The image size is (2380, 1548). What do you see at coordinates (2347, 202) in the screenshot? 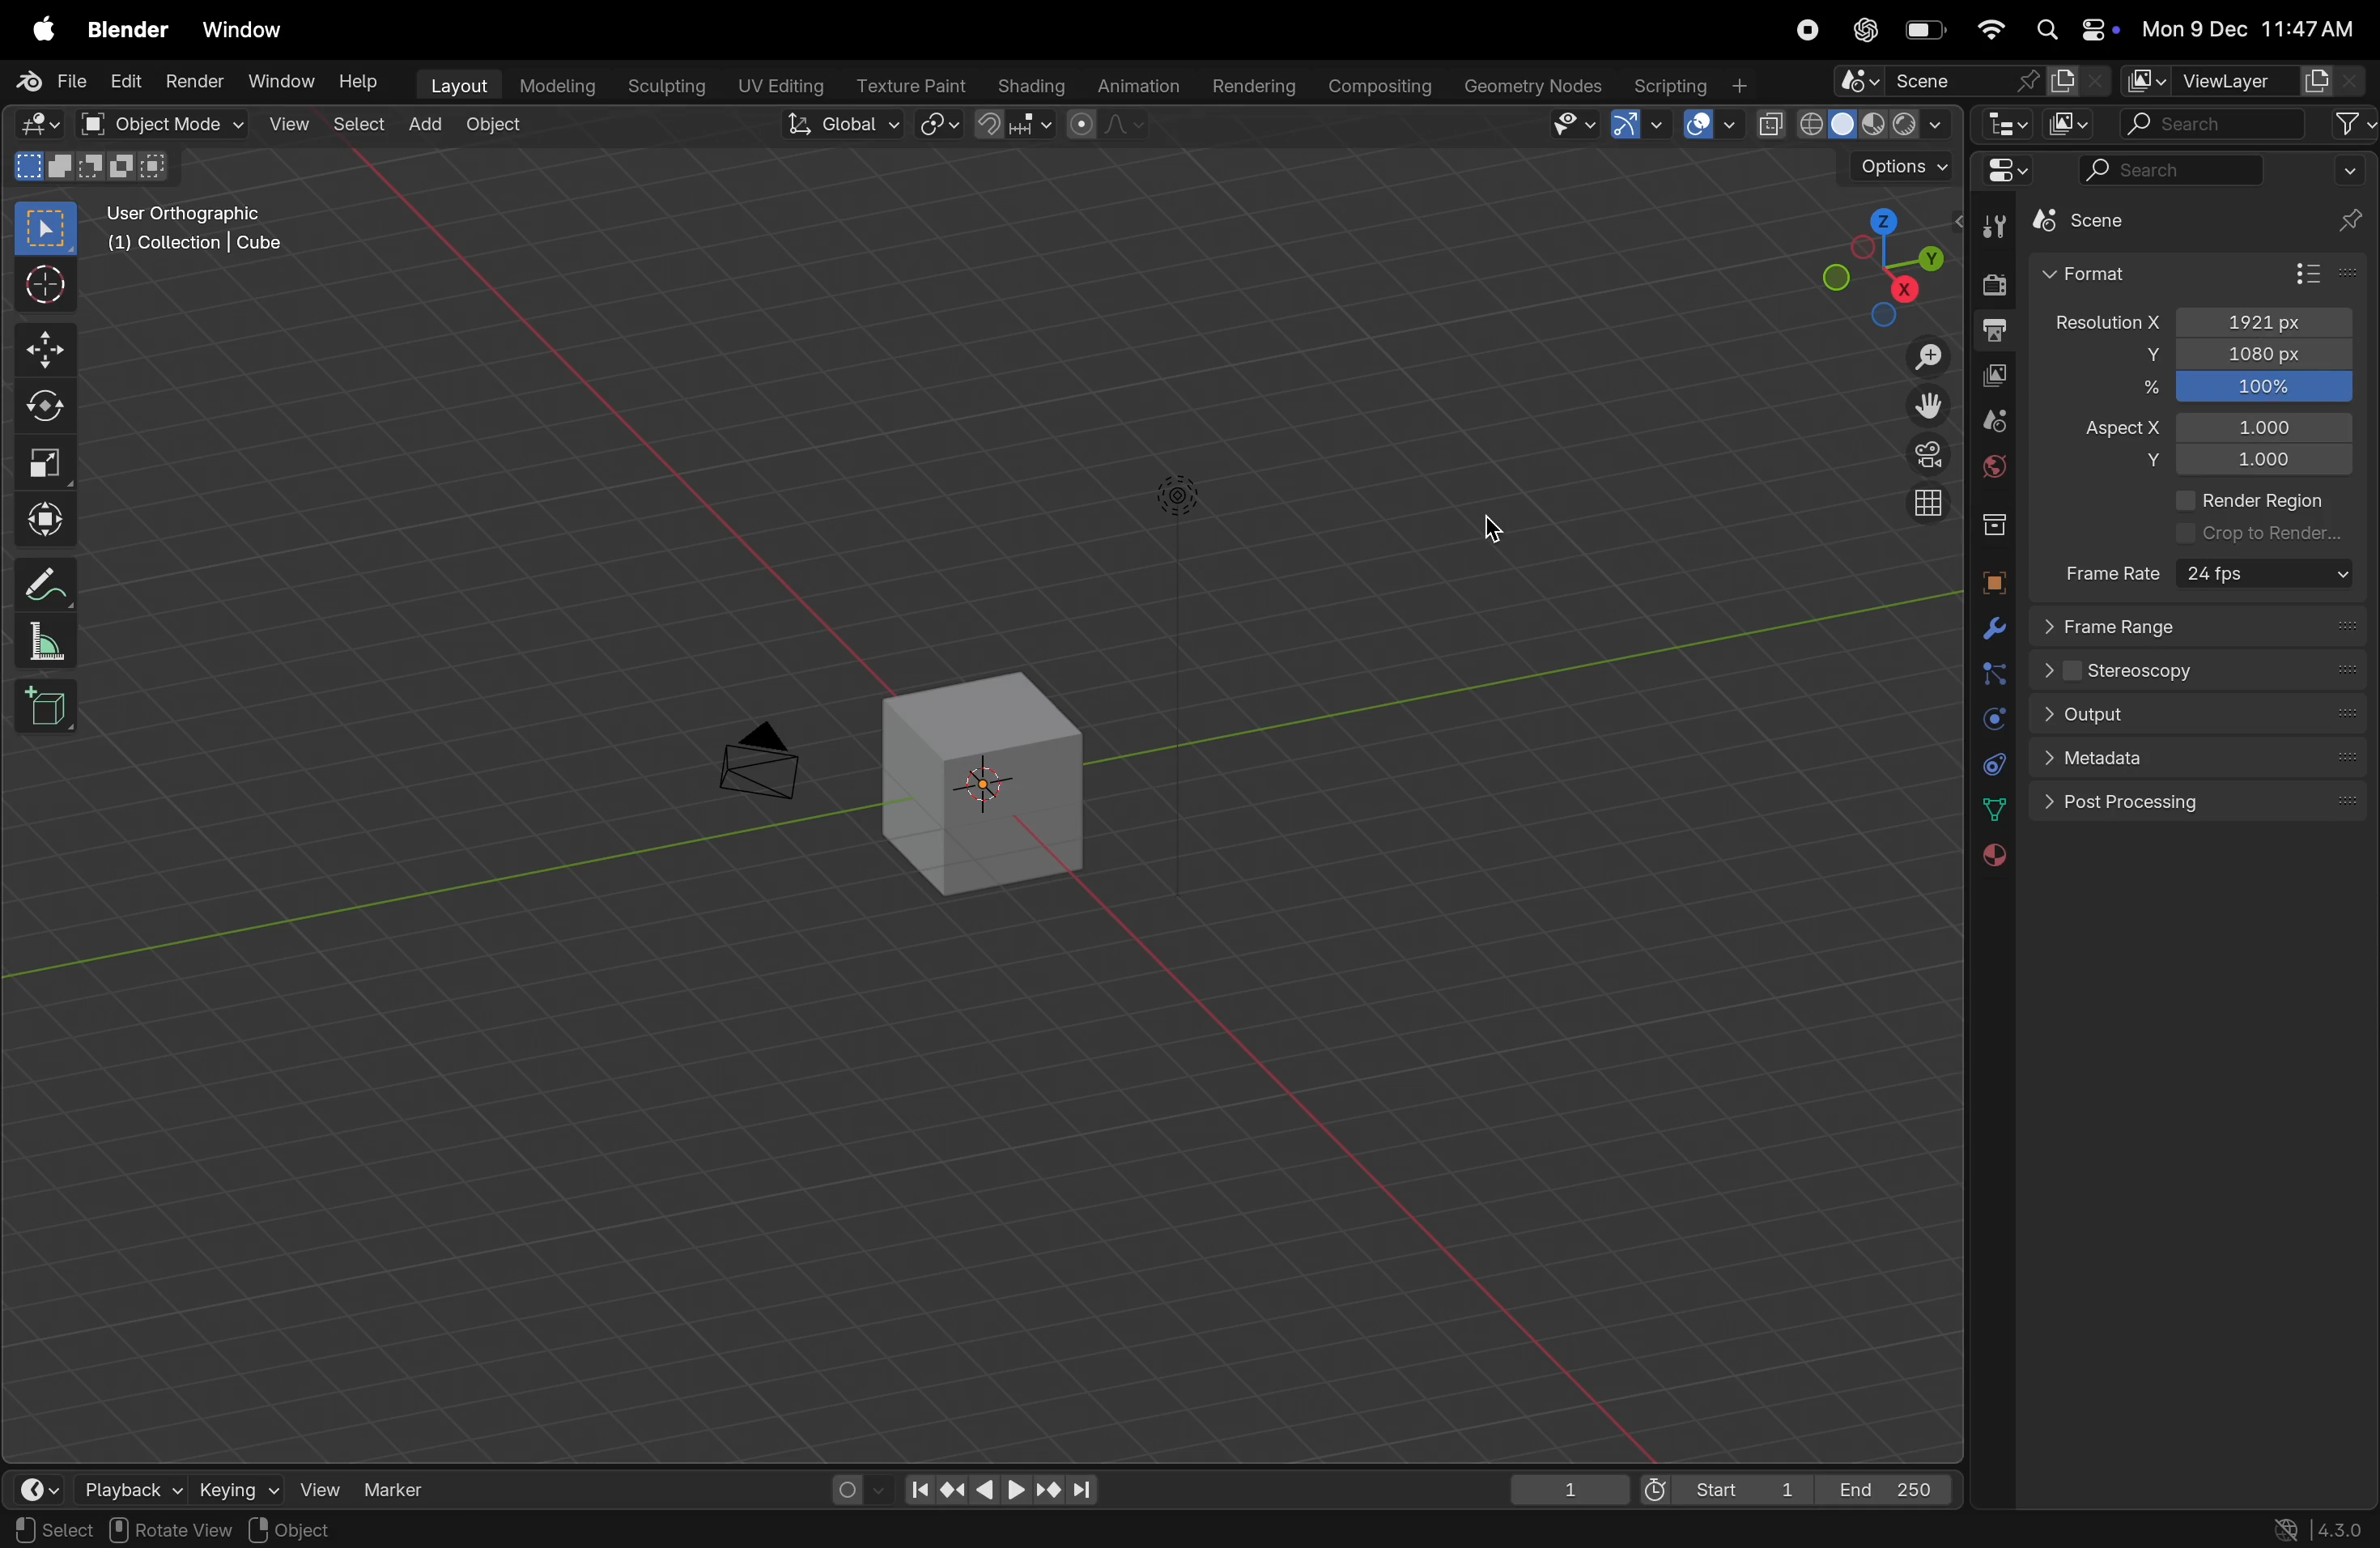
I see `pins` at bounding box center [2347, 202].